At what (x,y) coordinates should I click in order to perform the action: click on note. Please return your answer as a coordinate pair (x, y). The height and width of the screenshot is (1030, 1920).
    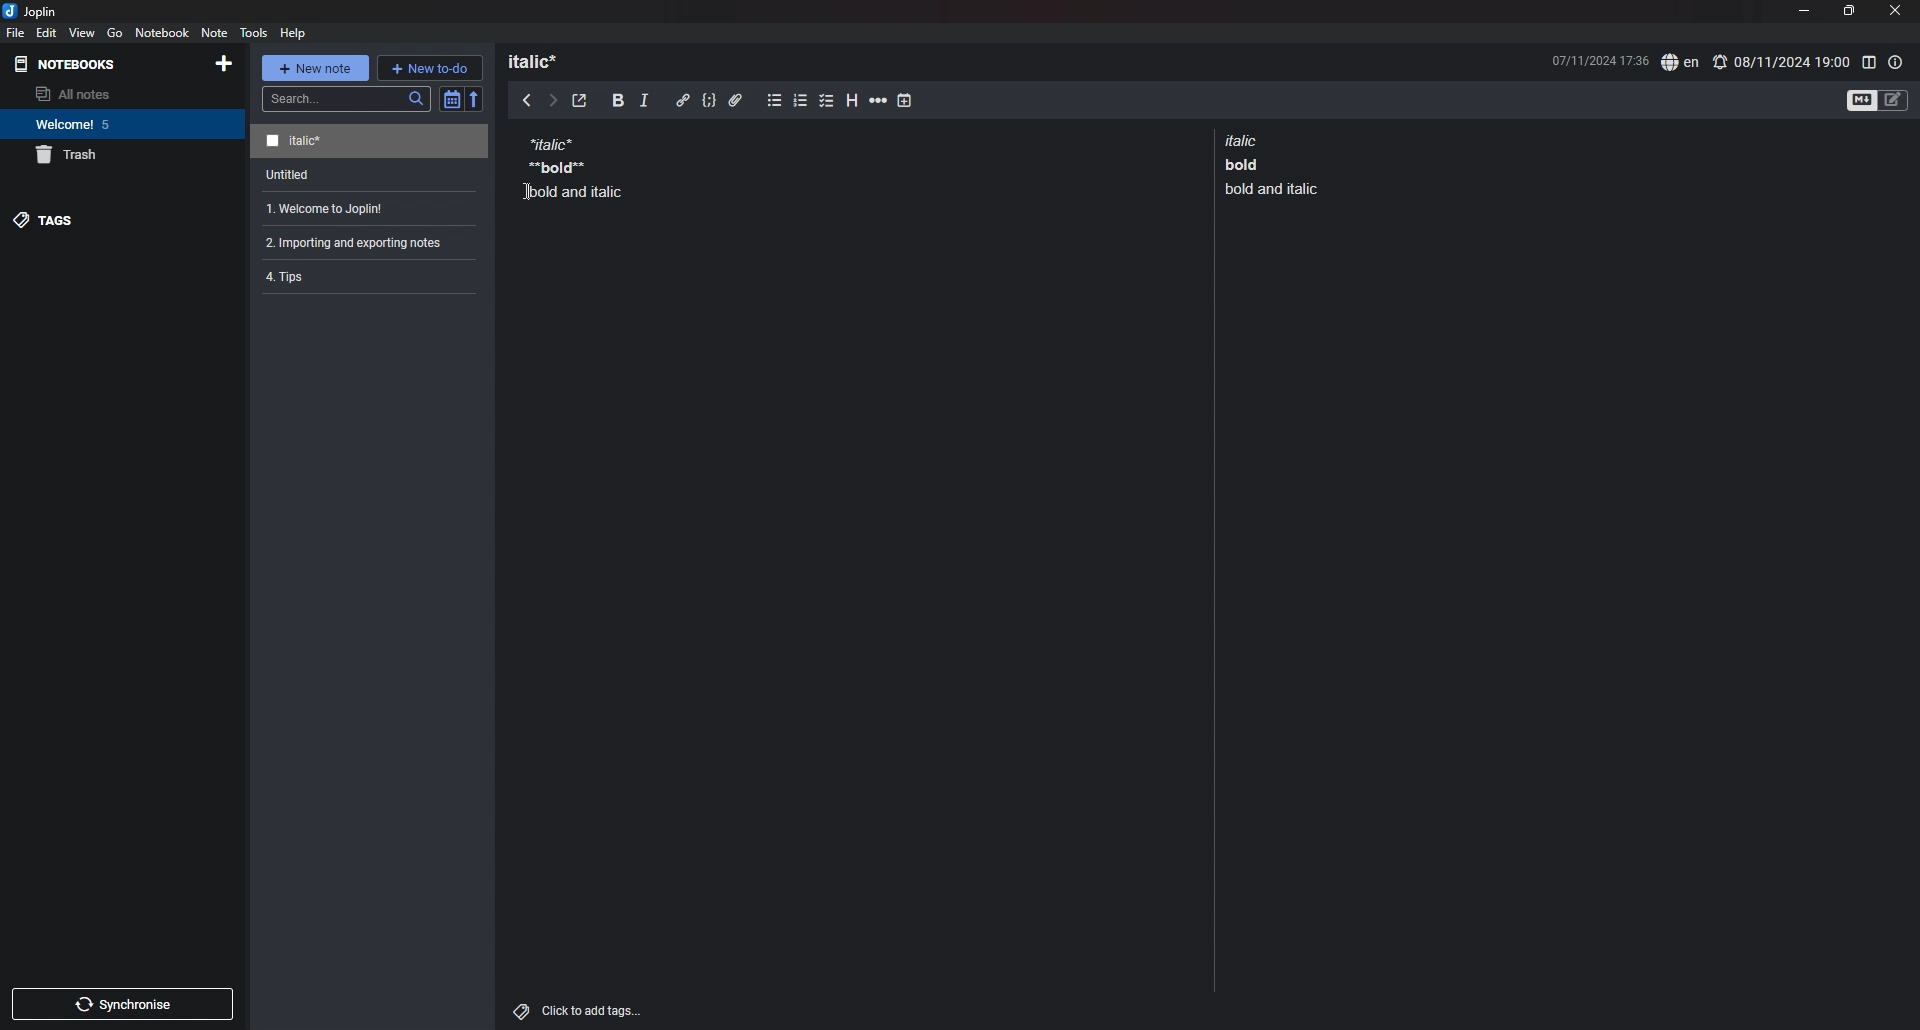
    Looking at the image, I should click on (576, 166).